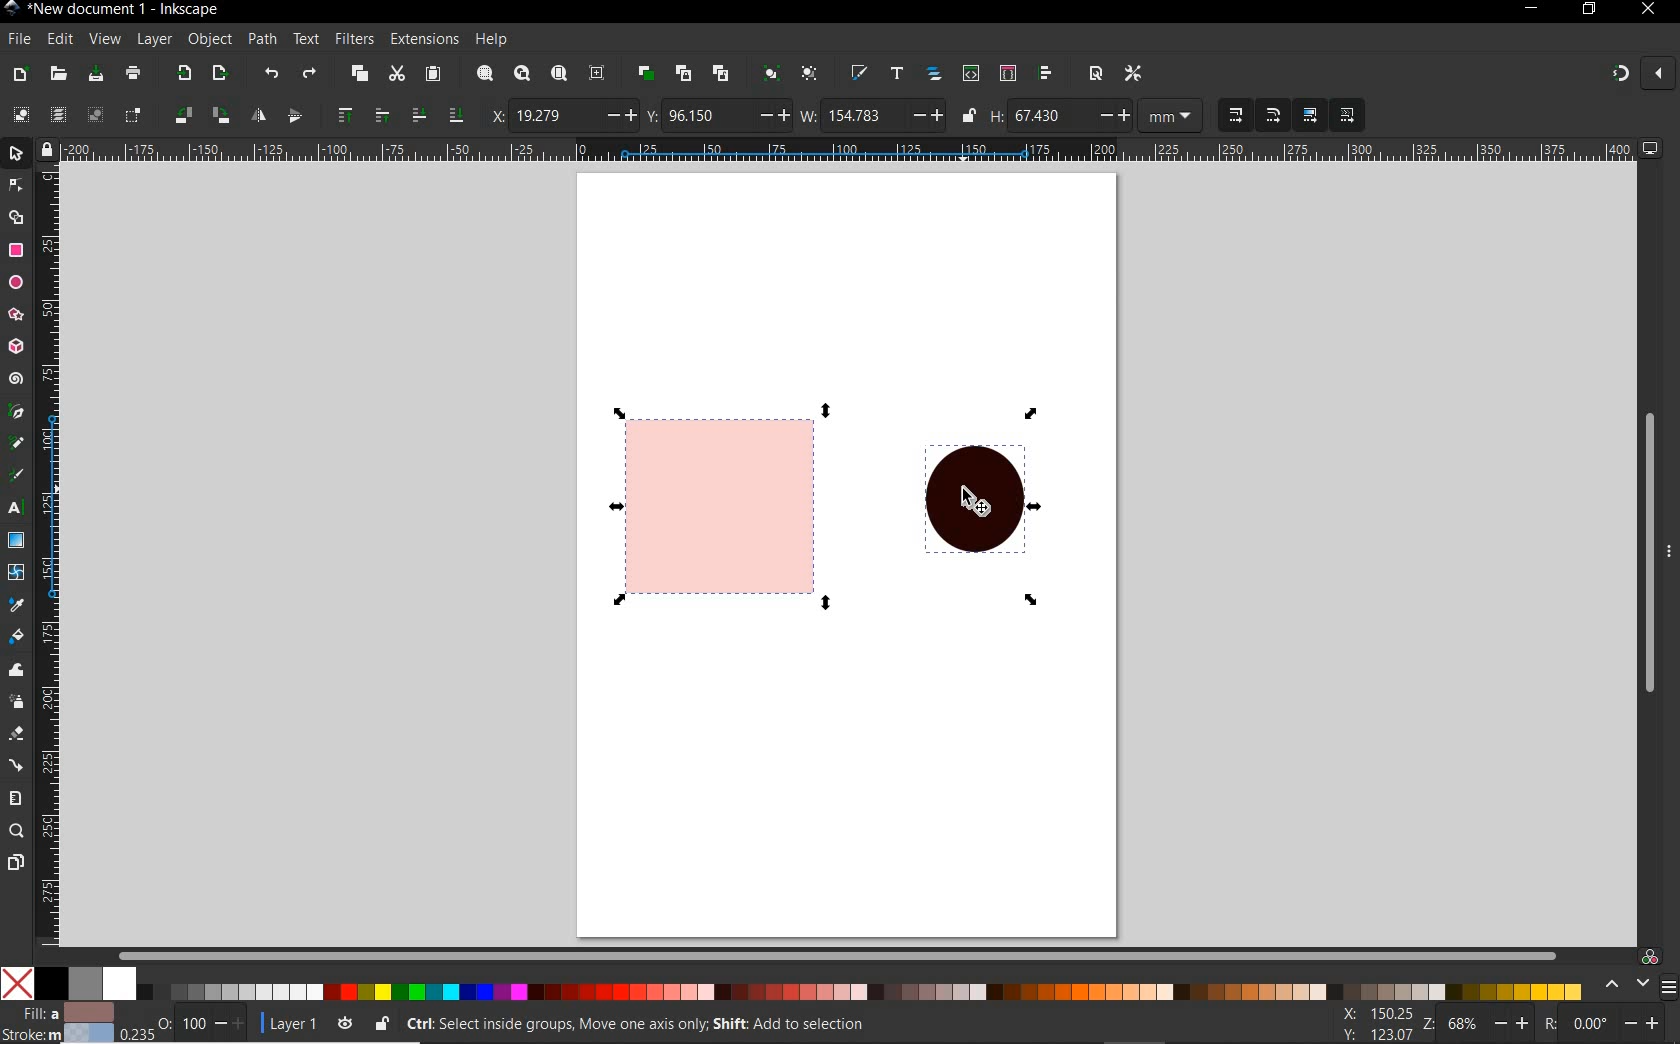 Image resolution: width=1680 pixels, height=1044 pixels. Describe the element at coordinates (817, 1027) in the screenshot. I see `no object selected` at that location.